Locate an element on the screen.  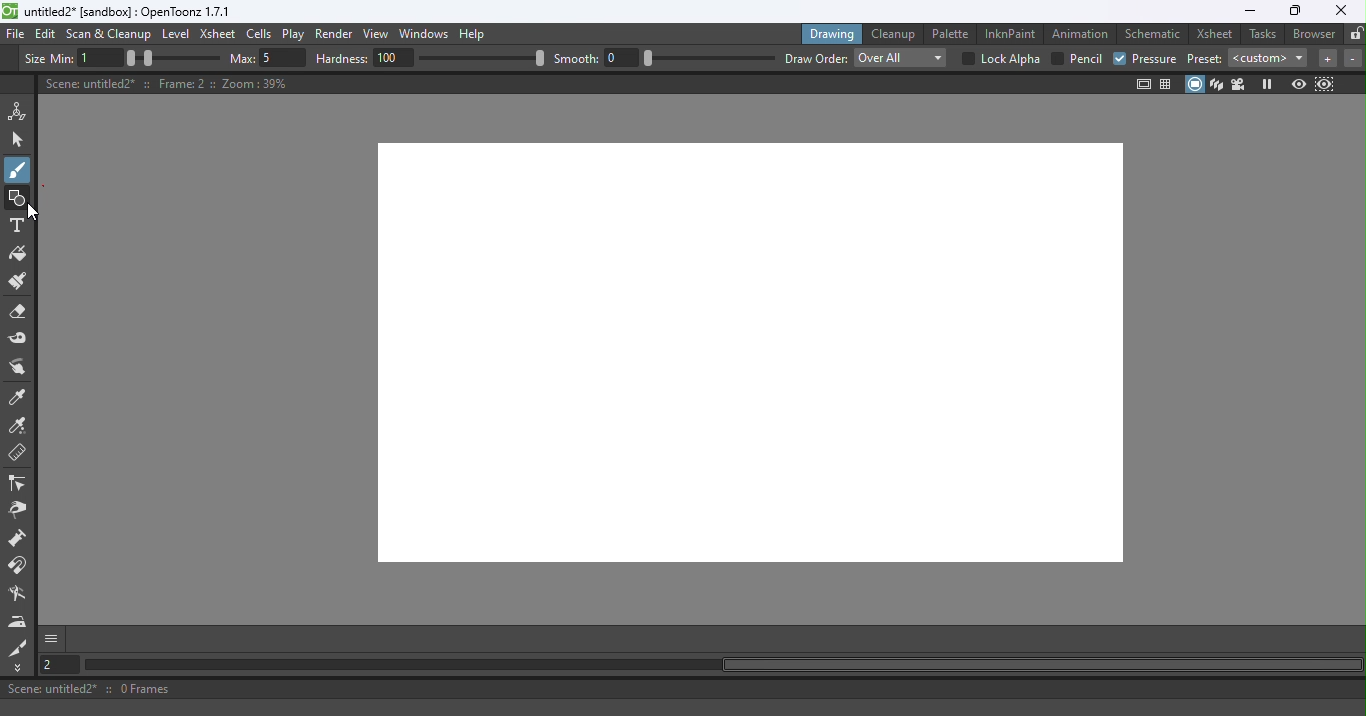
Animation is located at coordinates (1083, 32).